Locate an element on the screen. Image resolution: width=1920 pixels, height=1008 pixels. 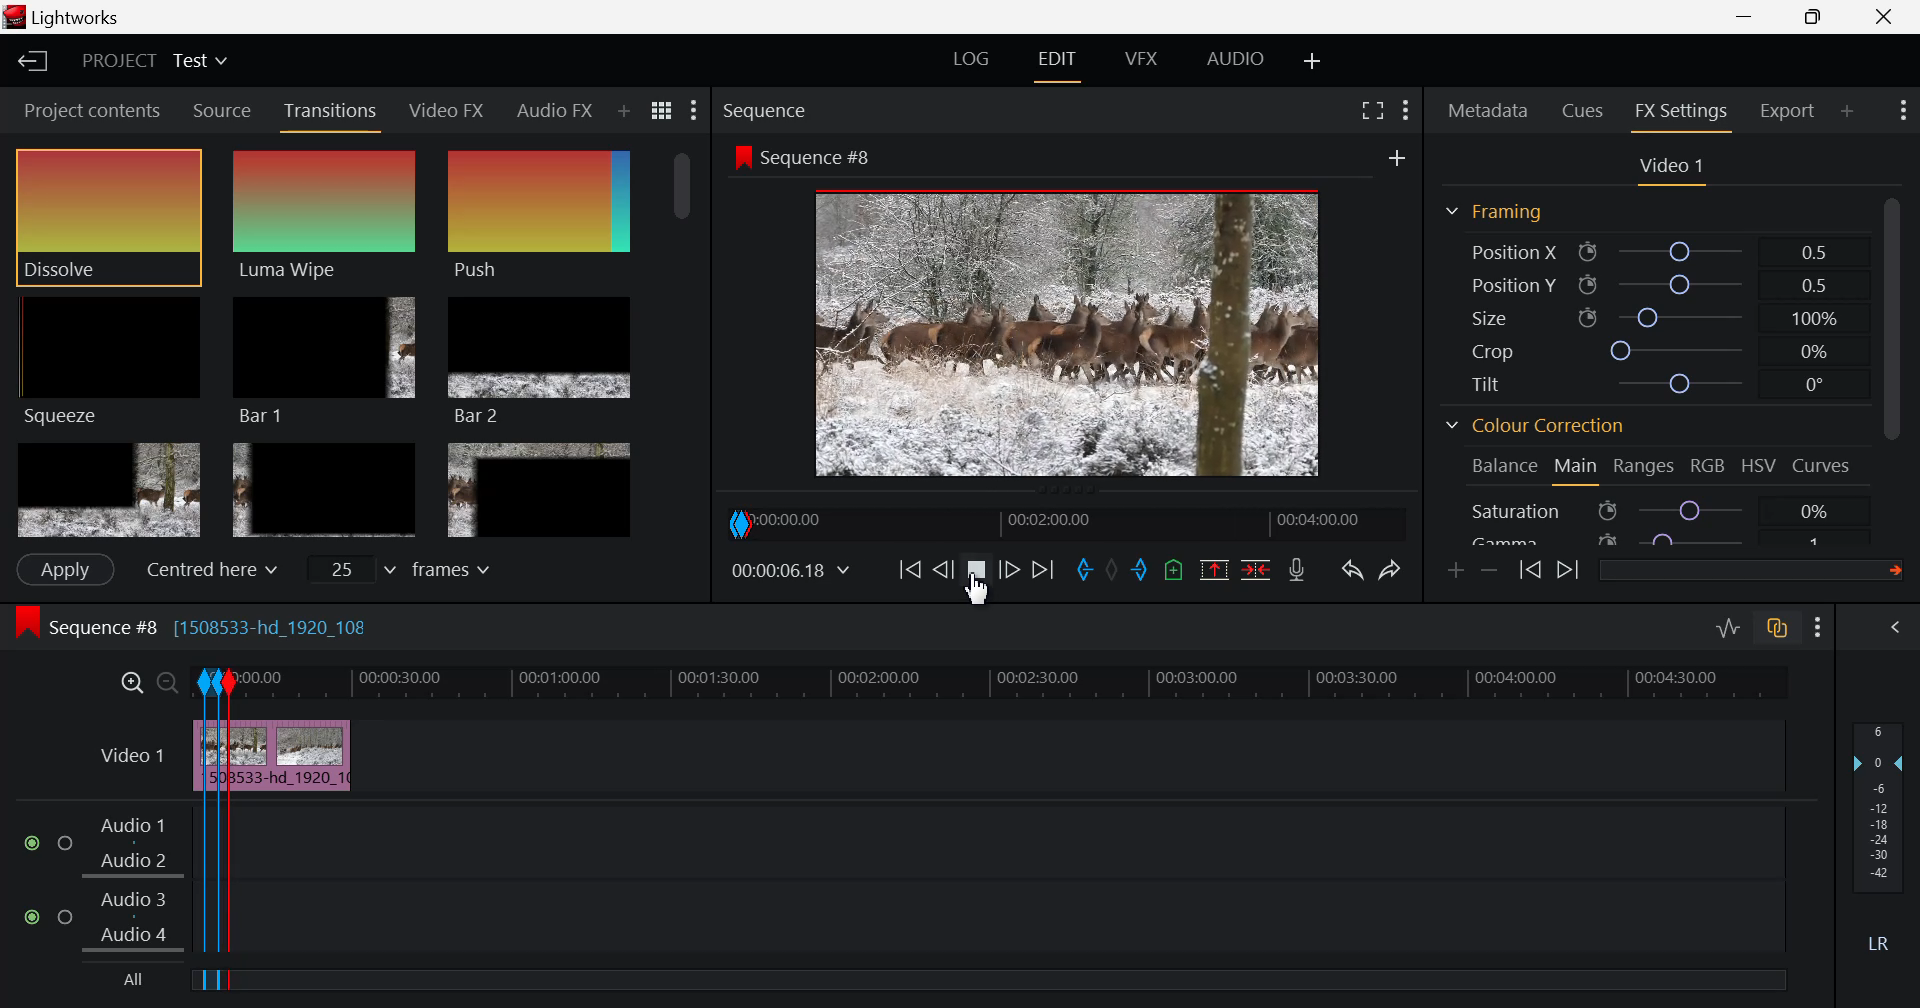
Size is located at coordinates (1662, 317).